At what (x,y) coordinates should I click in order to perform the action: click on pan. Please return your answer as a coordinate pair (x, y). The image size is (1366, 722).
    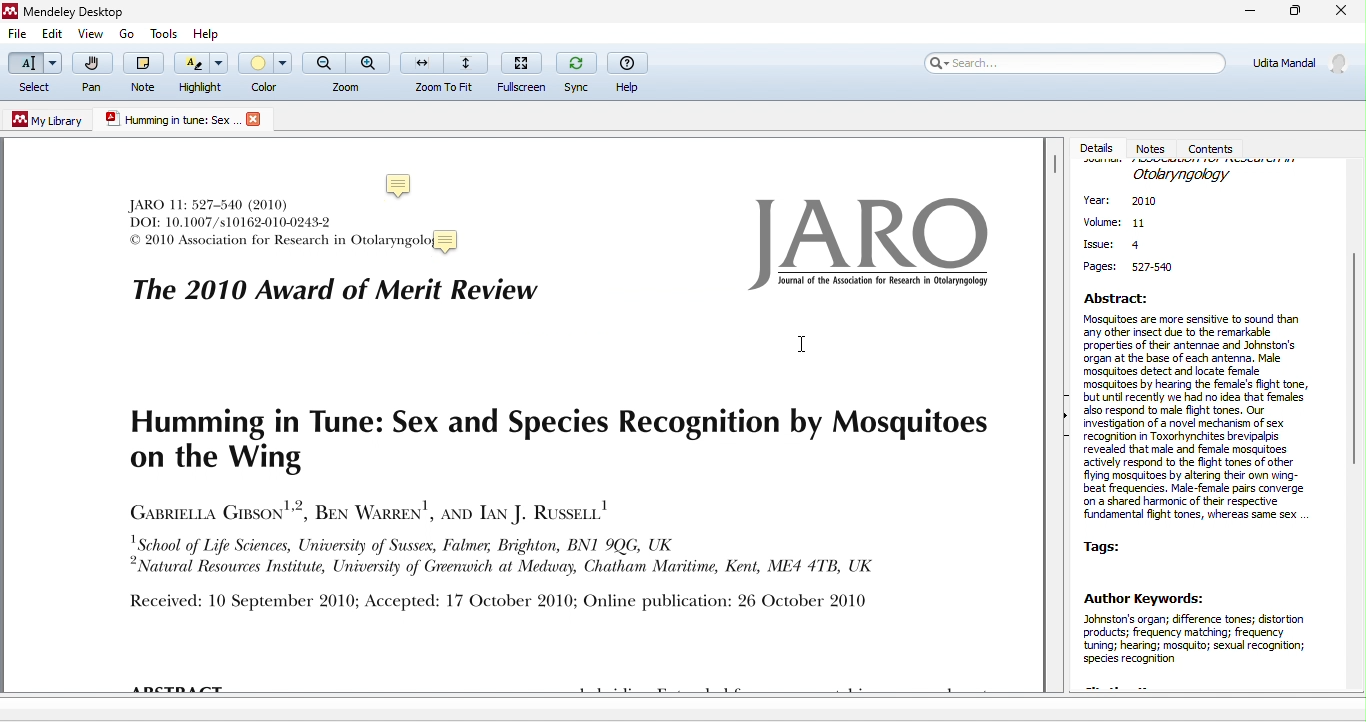
    Looking at the image, I should click on (90, 76).